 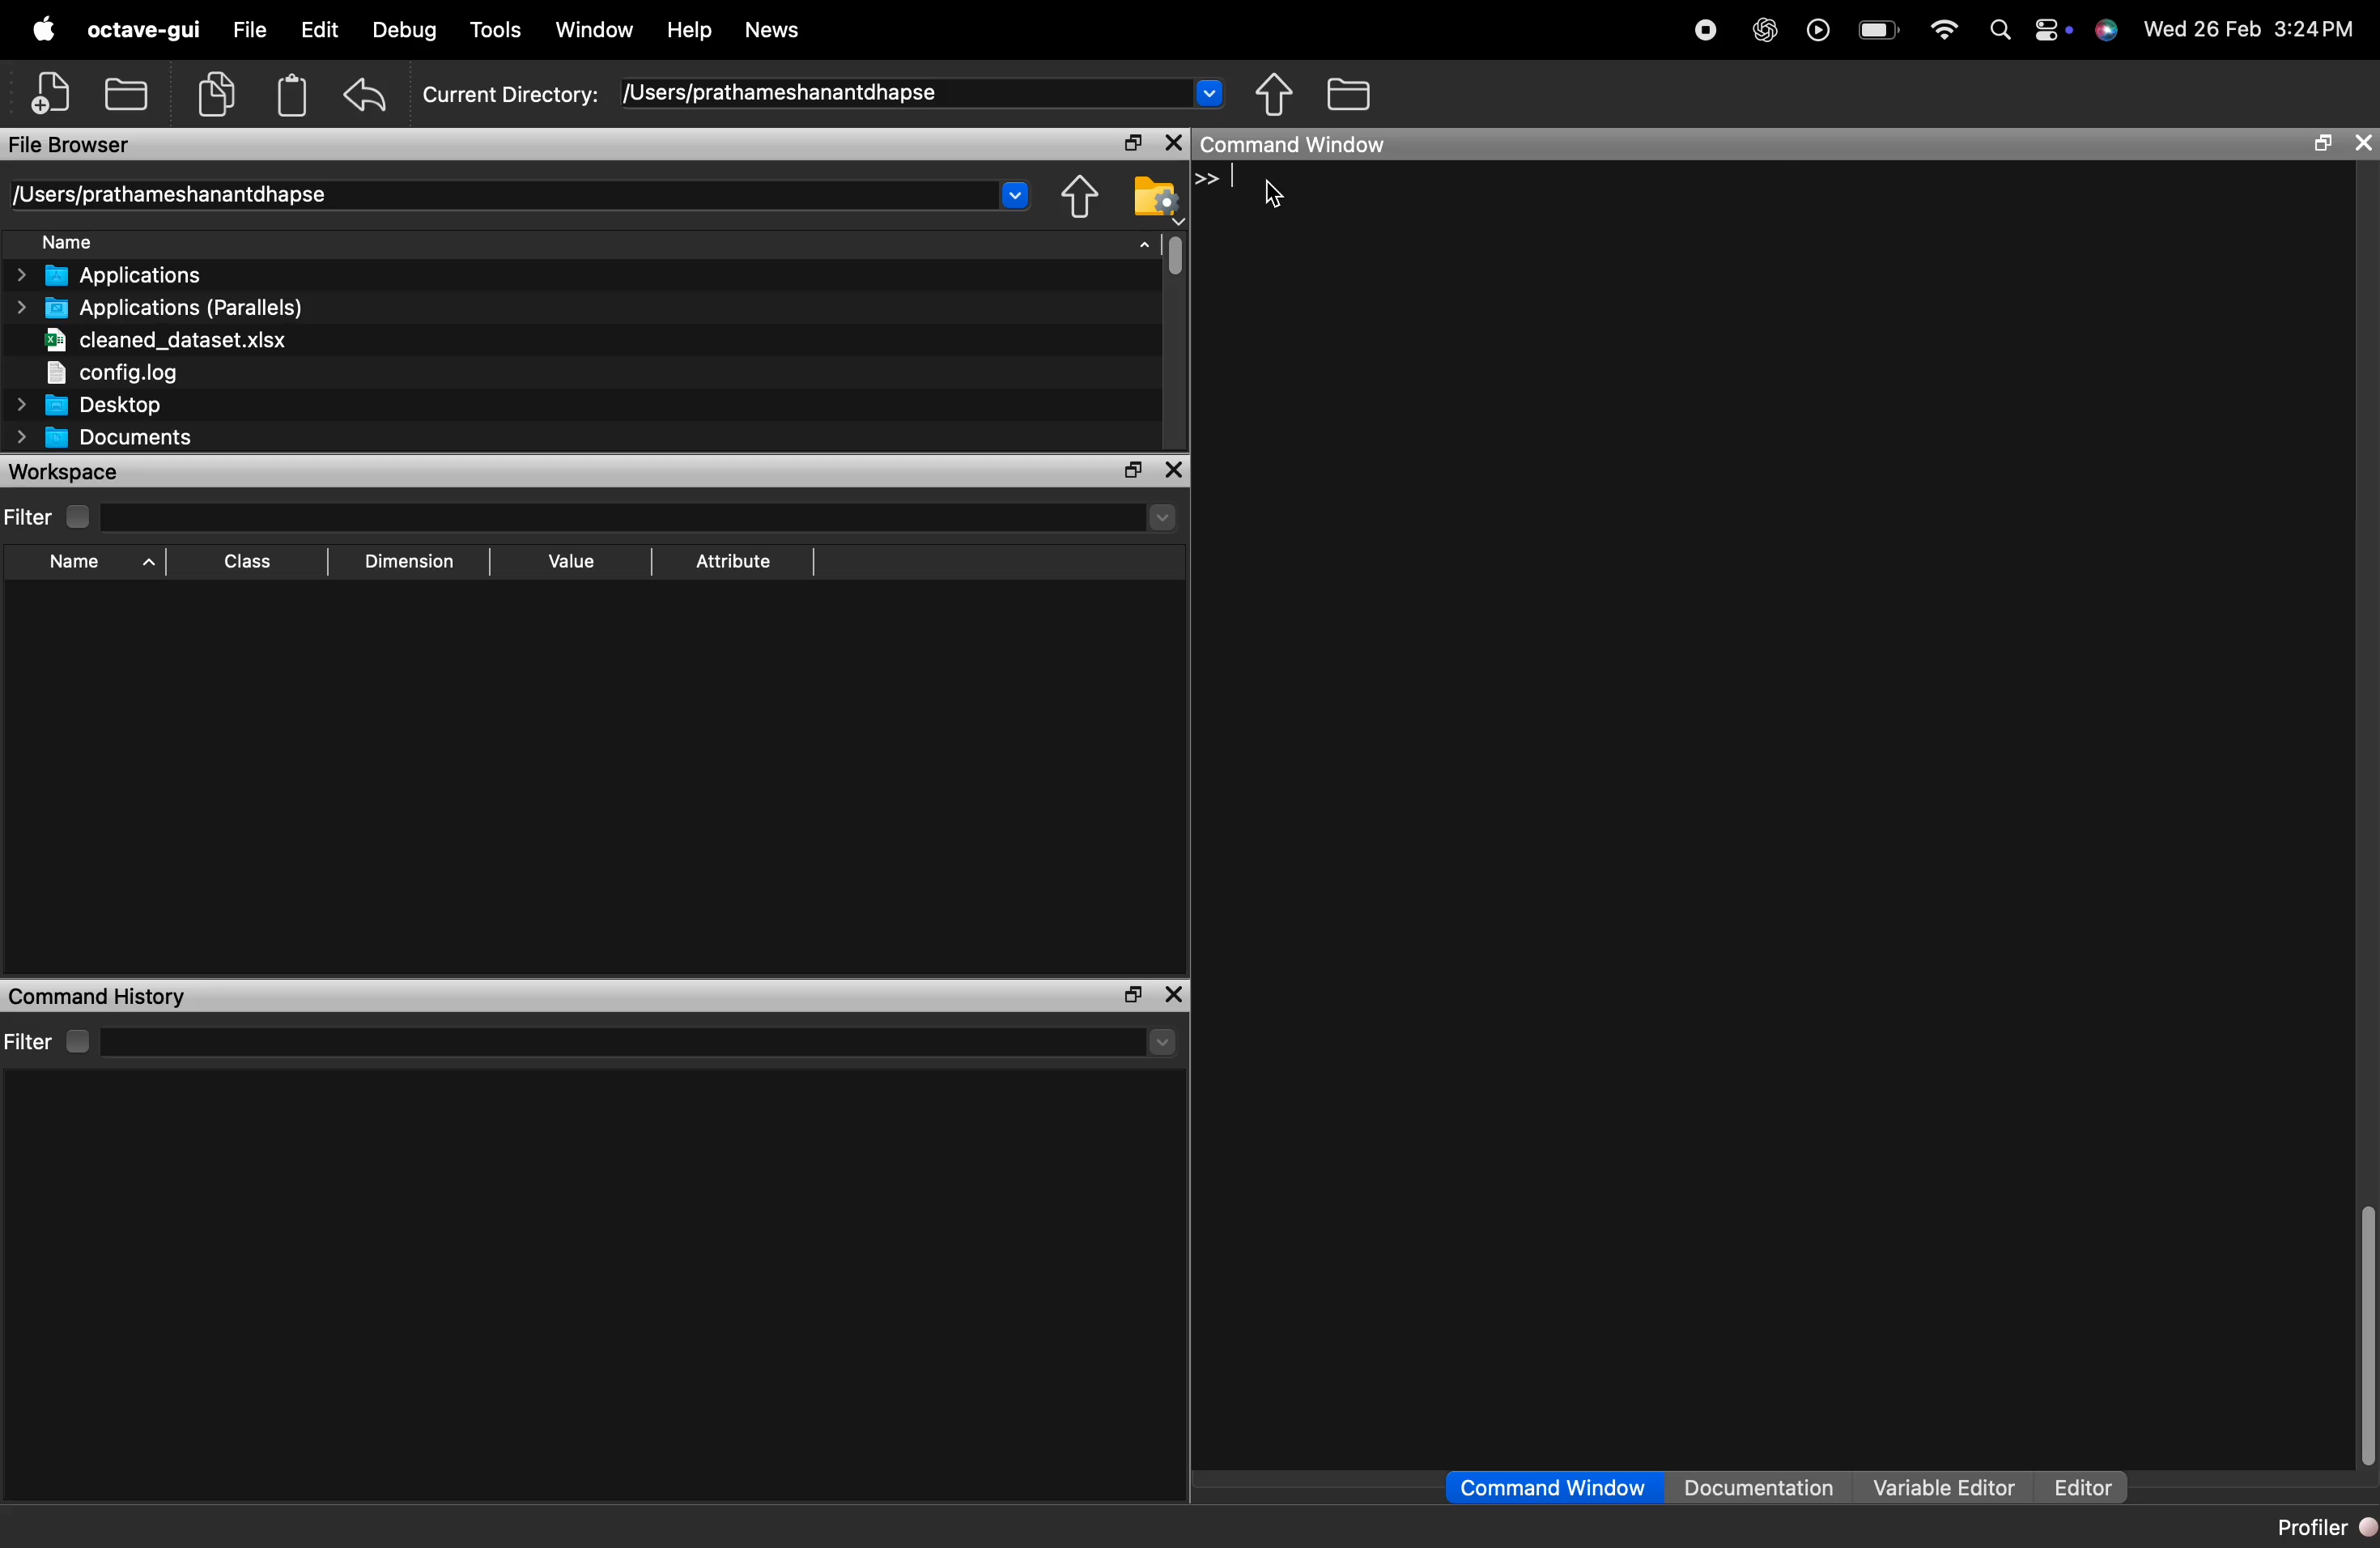 I want to click on Browse directories, so click(x=1350, y=94).